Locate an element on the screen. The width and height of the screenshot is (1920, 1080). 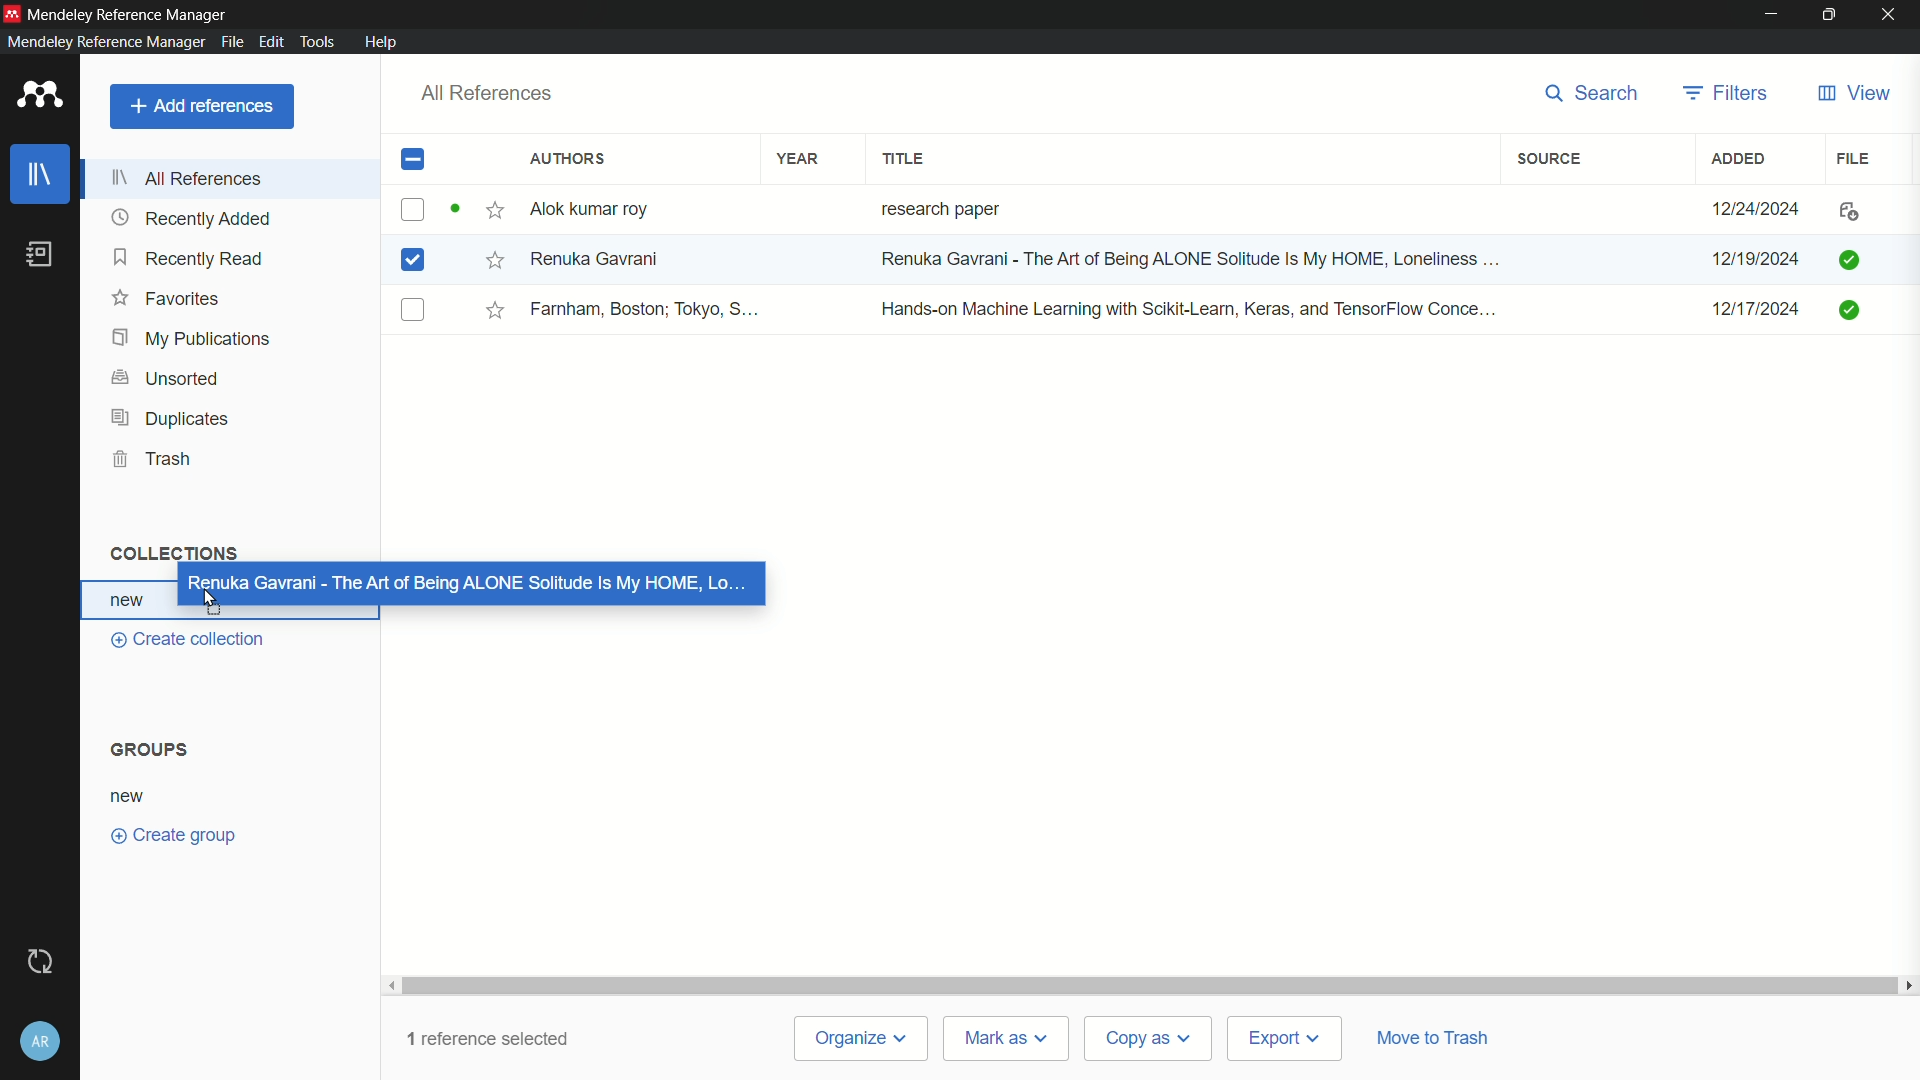
my publications is located at coordinates (197, 339).